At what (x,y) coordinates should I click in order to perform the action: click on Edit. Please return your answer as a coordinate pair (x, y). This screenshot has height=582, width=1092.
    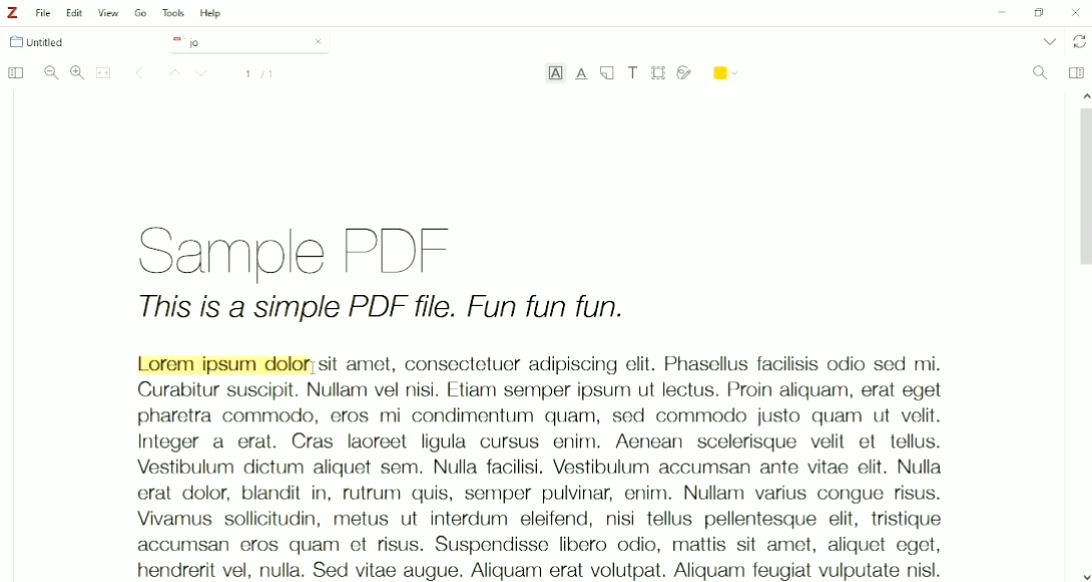
    Looking at the image, I should click on (76, 13).